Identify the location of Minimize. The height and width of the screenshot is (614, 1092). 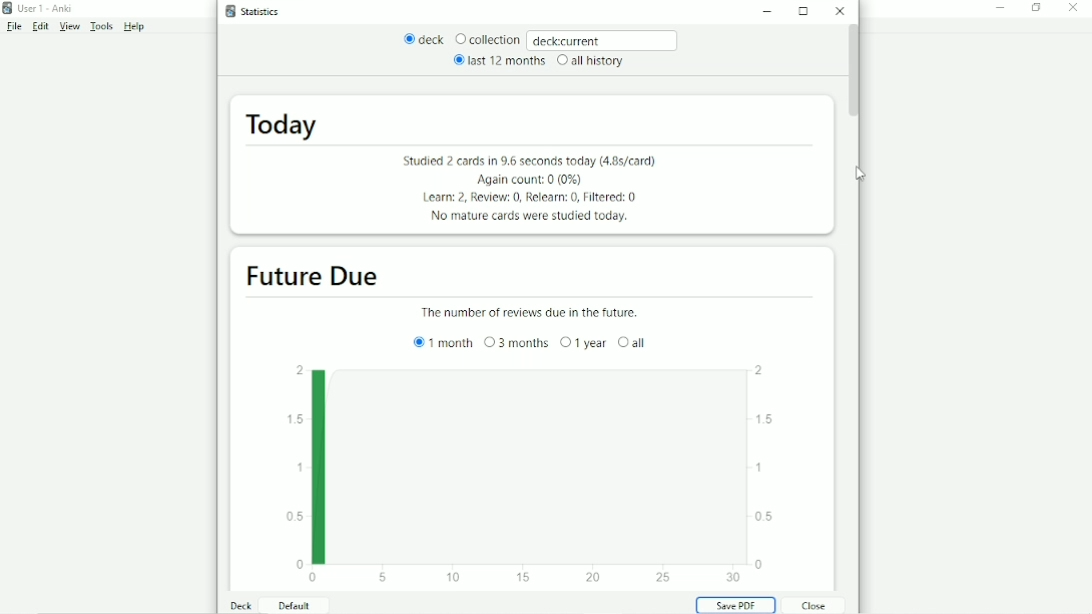
(1001, 8).